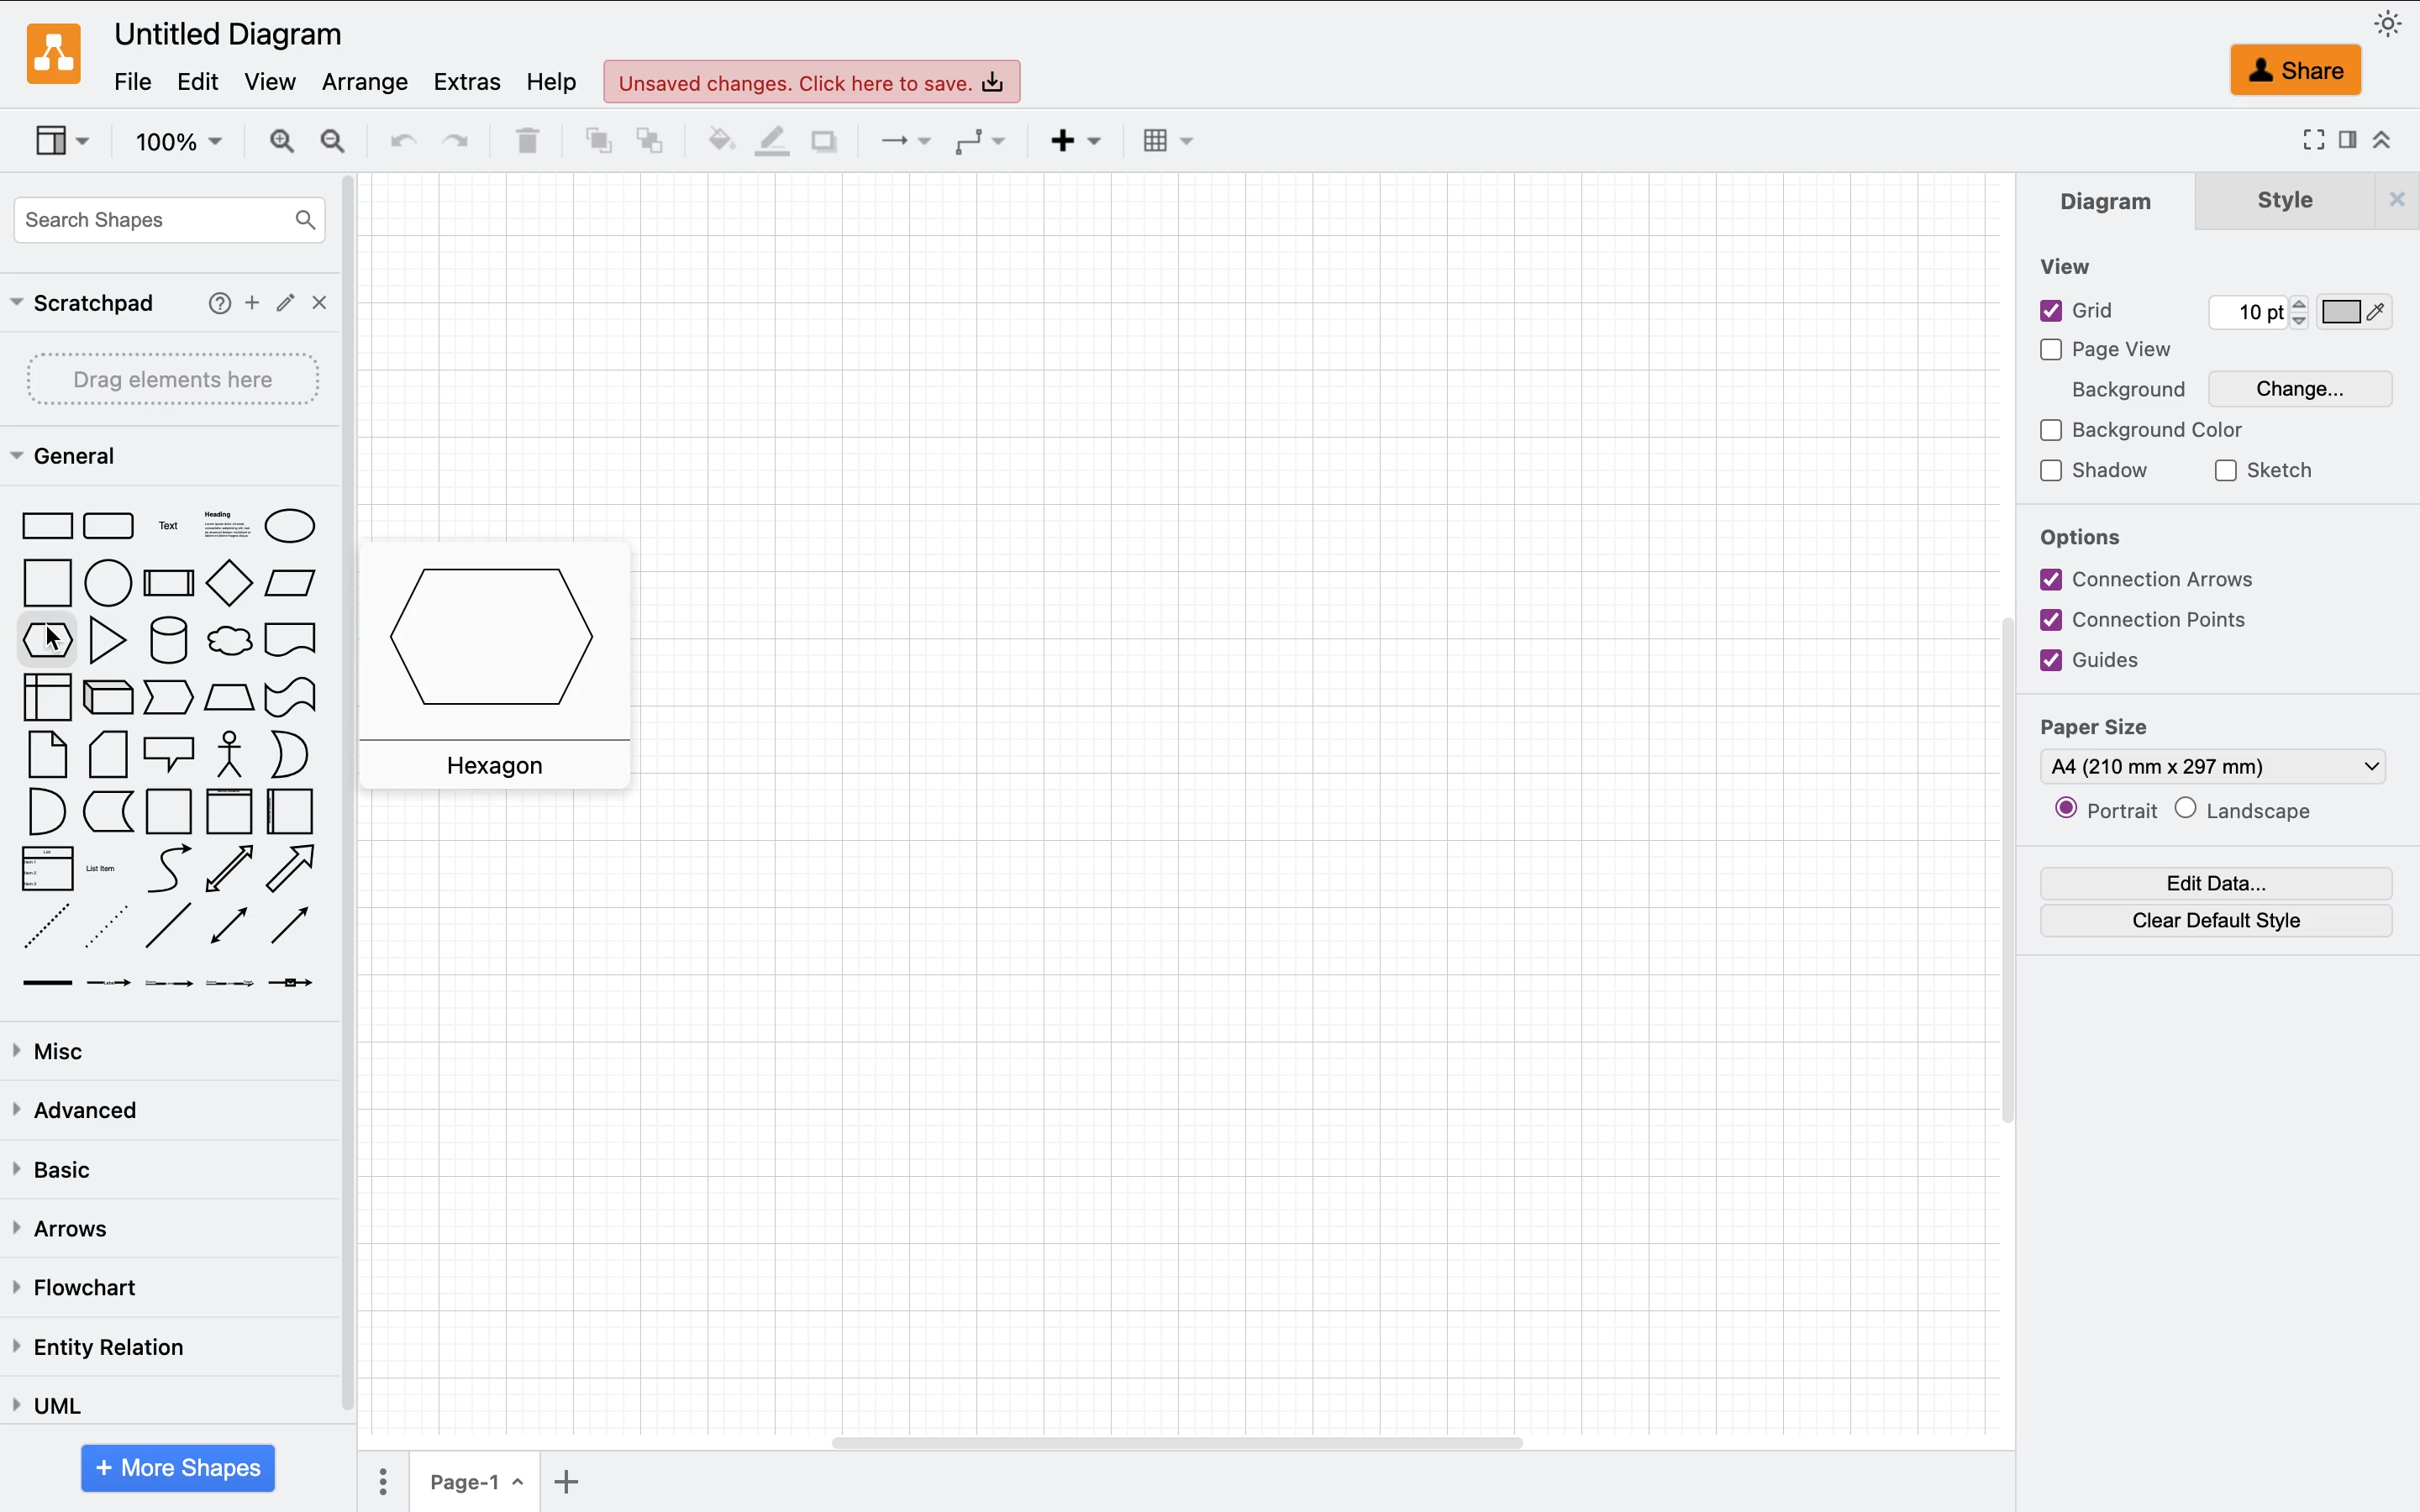  I want to click on edit, so click(205, 81).